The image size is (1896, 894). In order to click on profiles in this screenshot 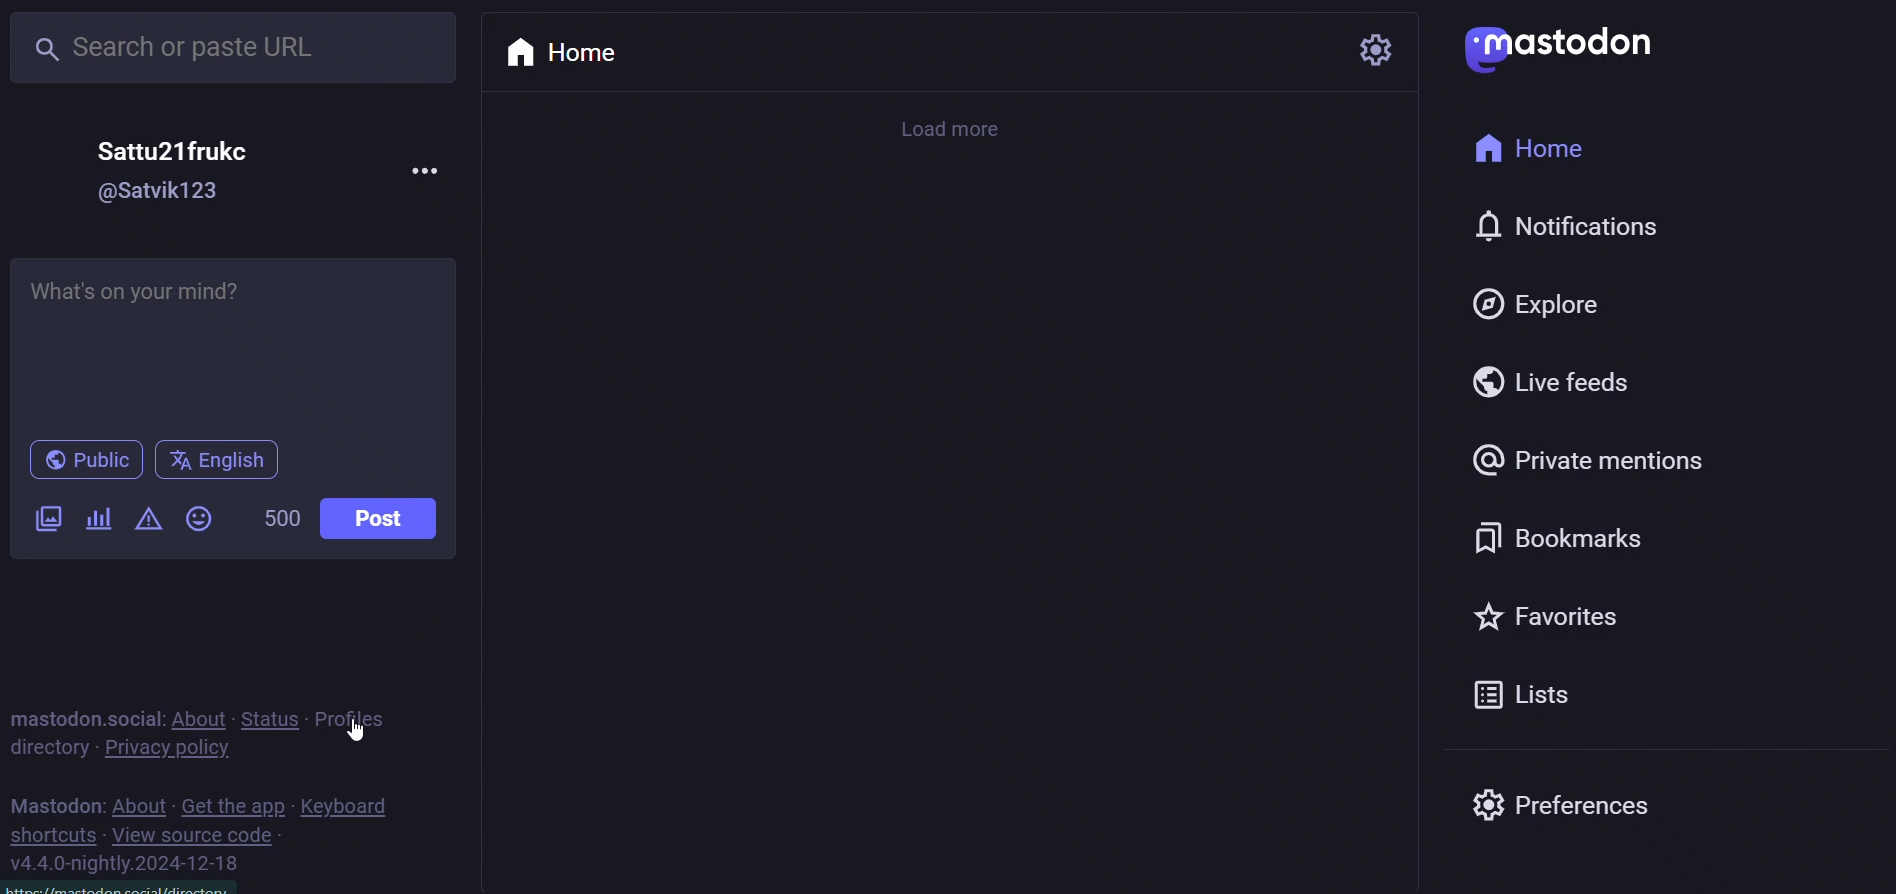, I will do `click(357, 718)`.